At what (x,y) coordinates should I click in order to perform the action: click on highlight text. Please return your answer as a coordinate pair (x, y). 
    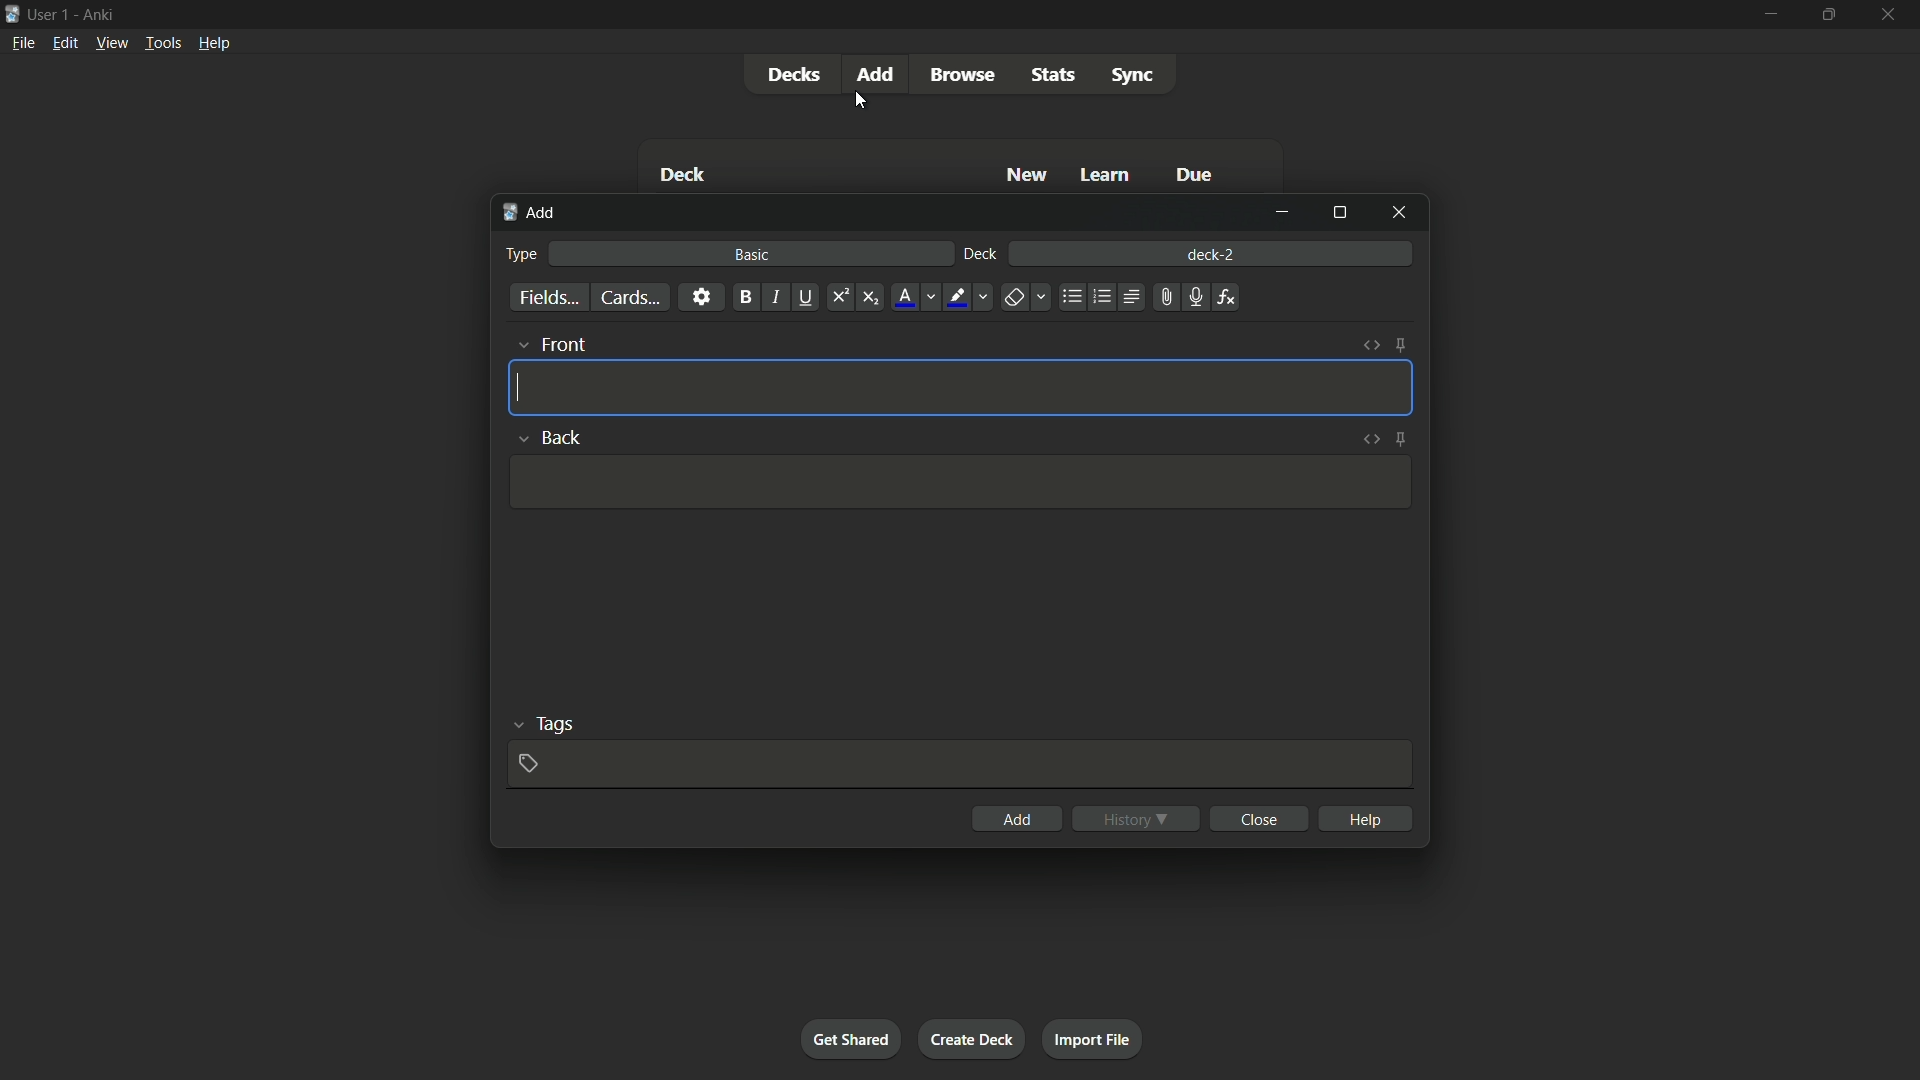
    Looking at the image, I should click on (971, 298).